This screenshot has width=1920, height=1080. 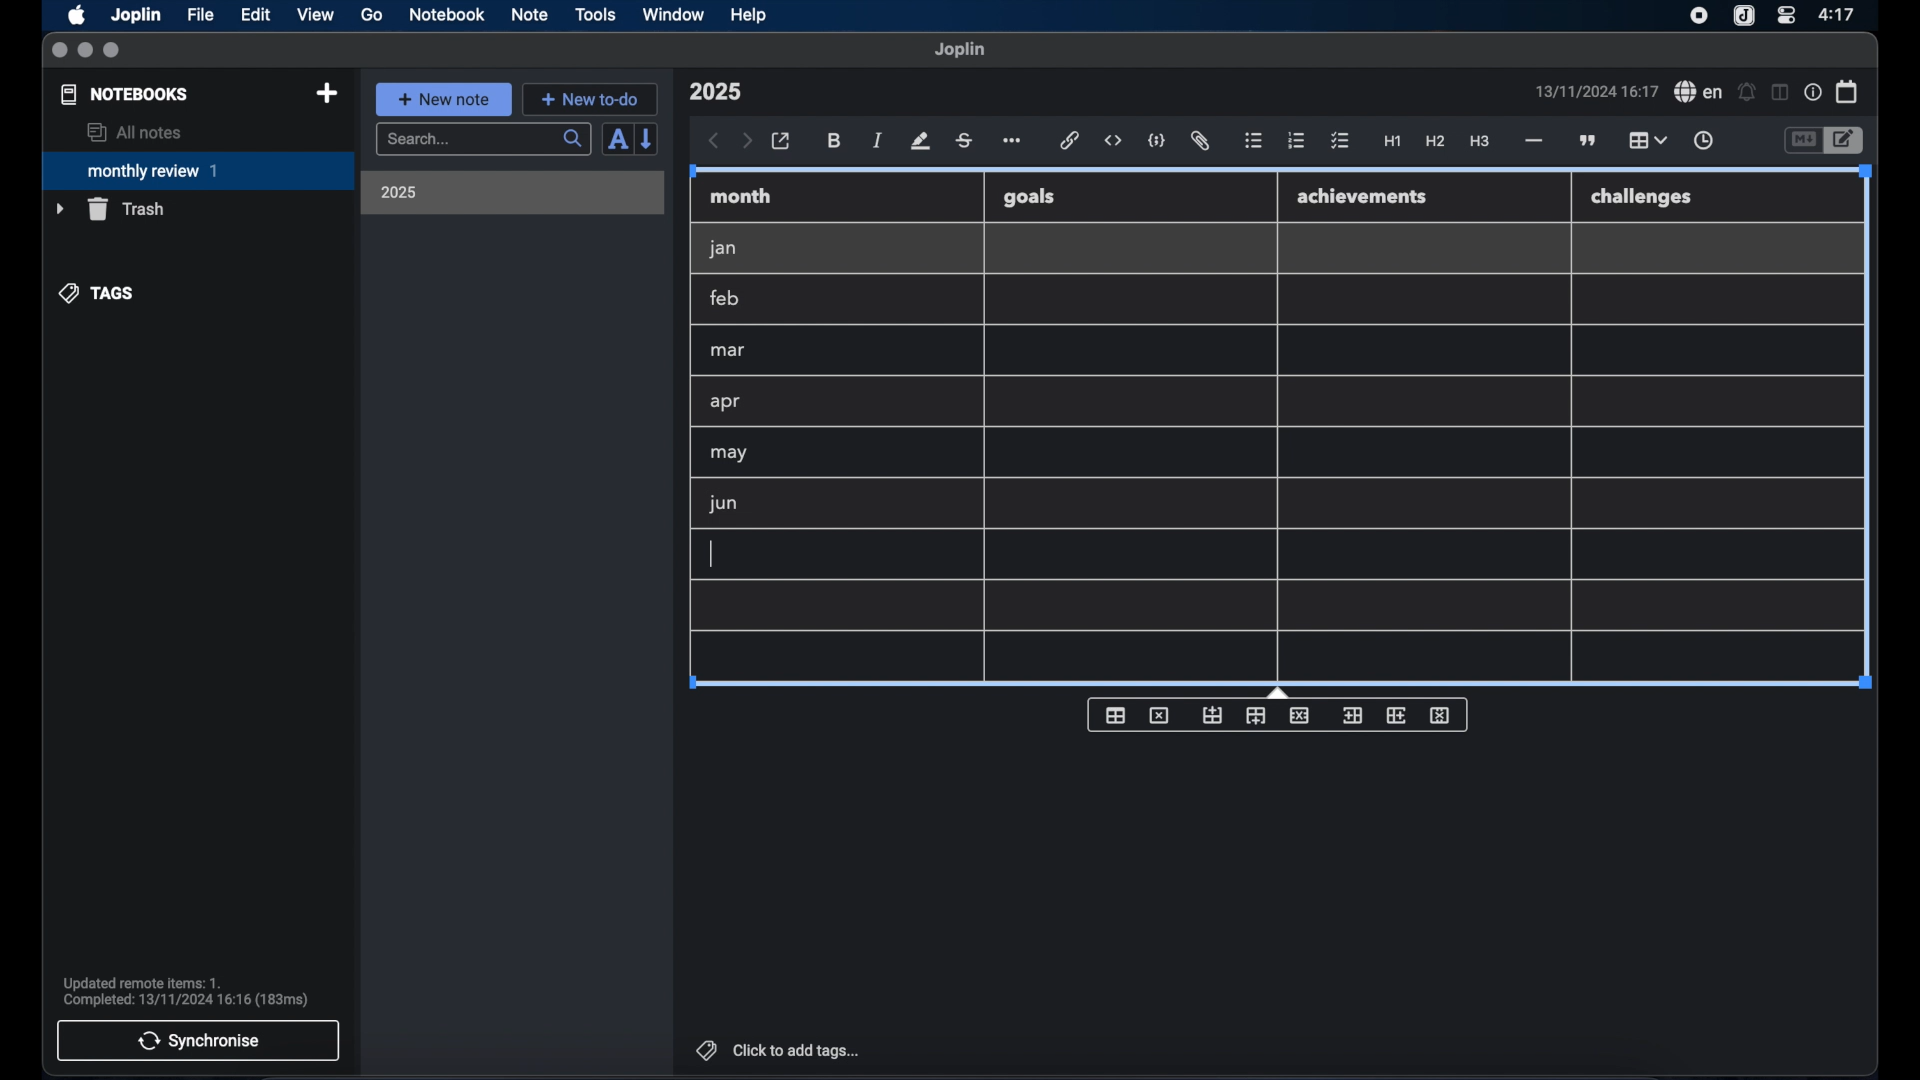 What do you see at coordinates (198, 1040) in the screenshot?
I see `synchronise` at bounding box center [198, 1040].